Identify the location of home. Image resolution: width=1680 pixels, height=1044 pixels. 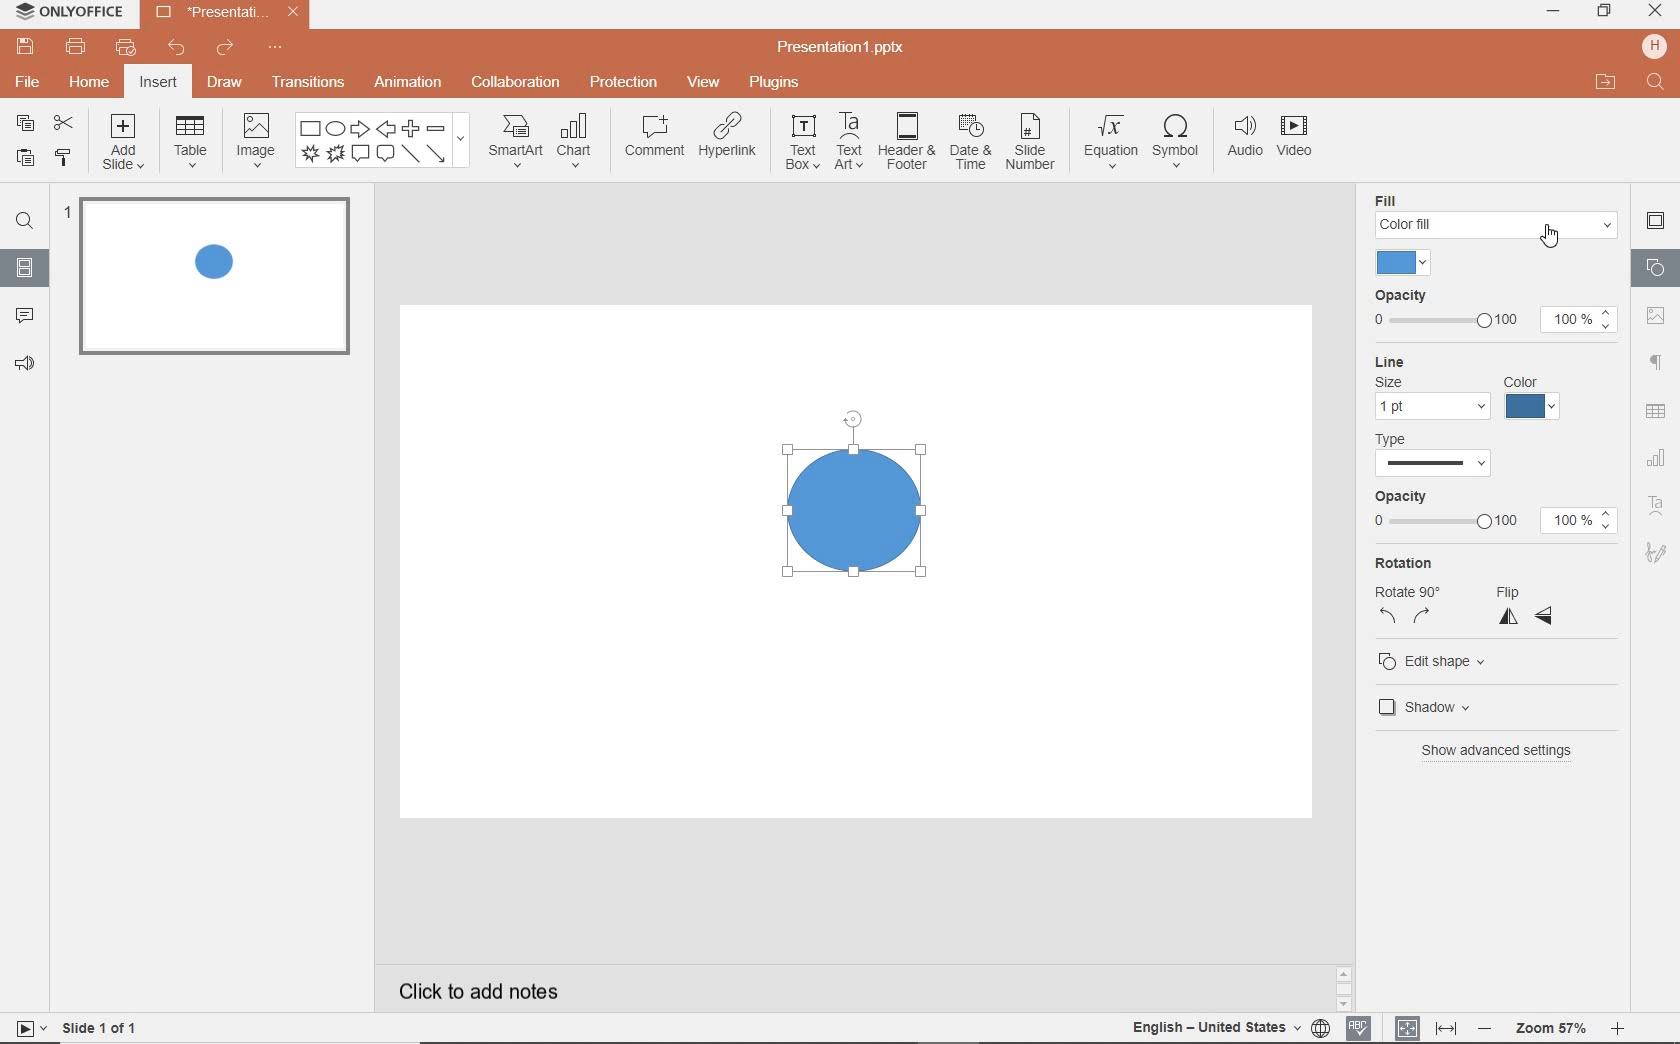
(92, 83).